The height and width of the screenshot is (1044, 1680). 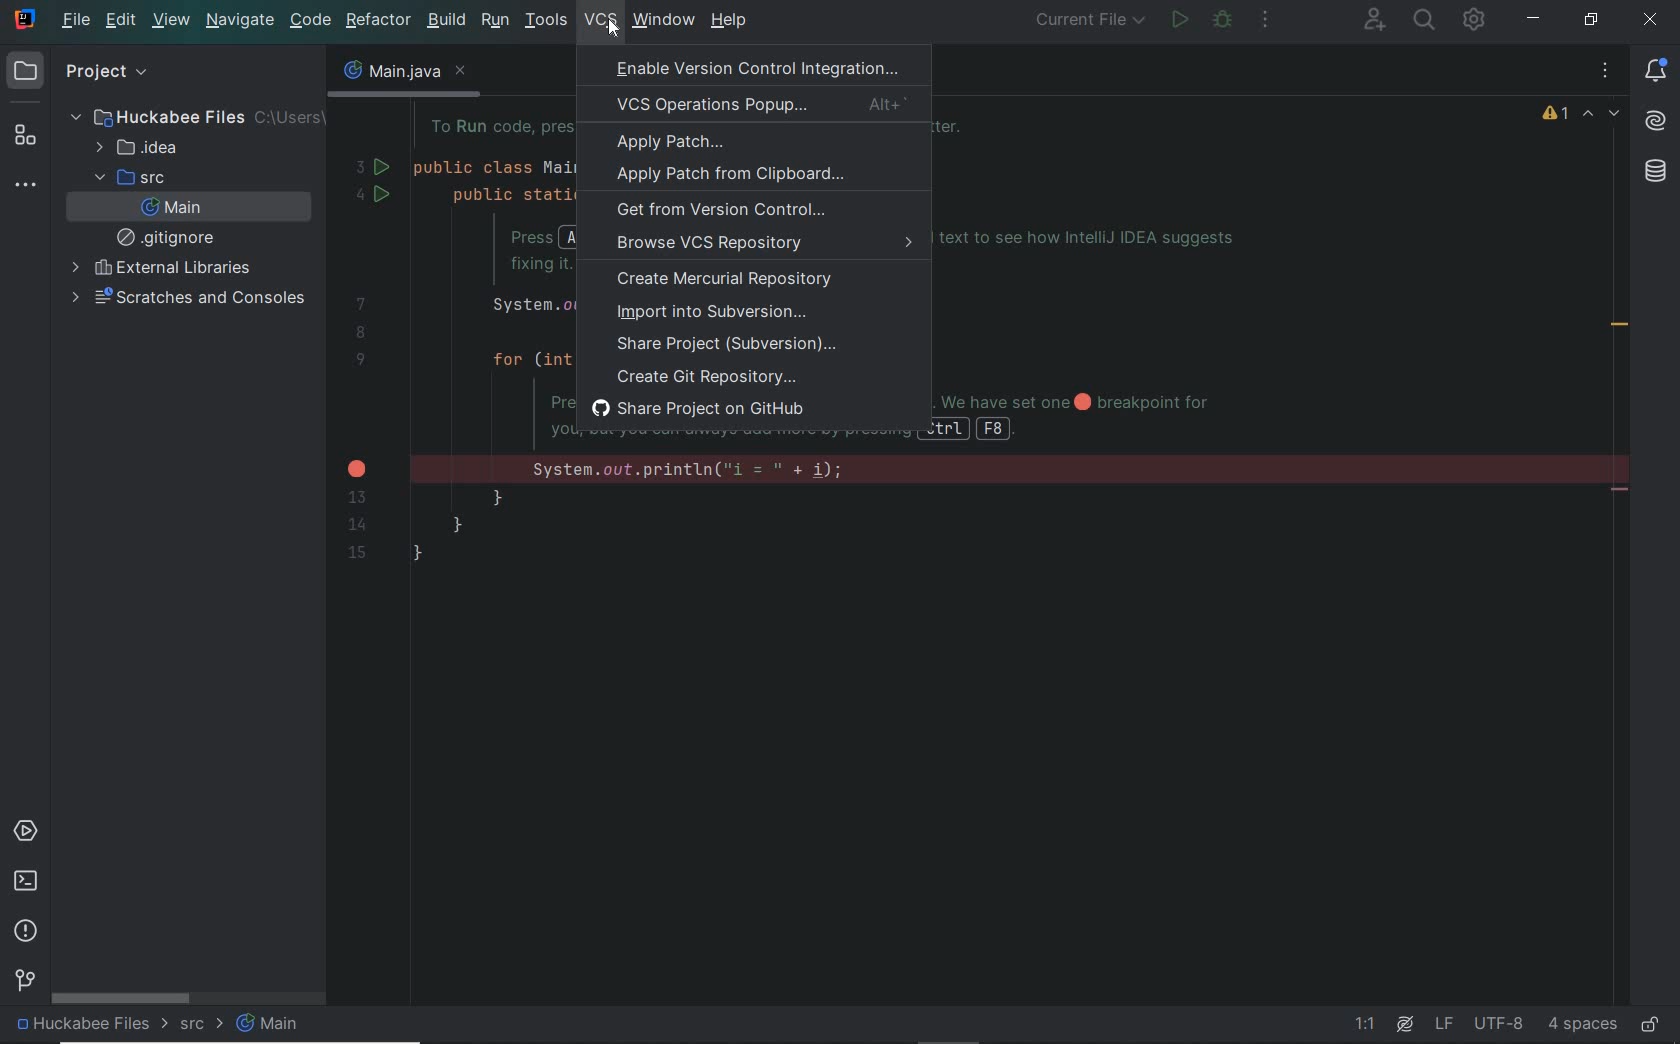 What do you see at coordinates (1475, 20) in the screenshot?
I see `IDE AND PROJECT SETTINGS` at bounding box center [1475, 20].